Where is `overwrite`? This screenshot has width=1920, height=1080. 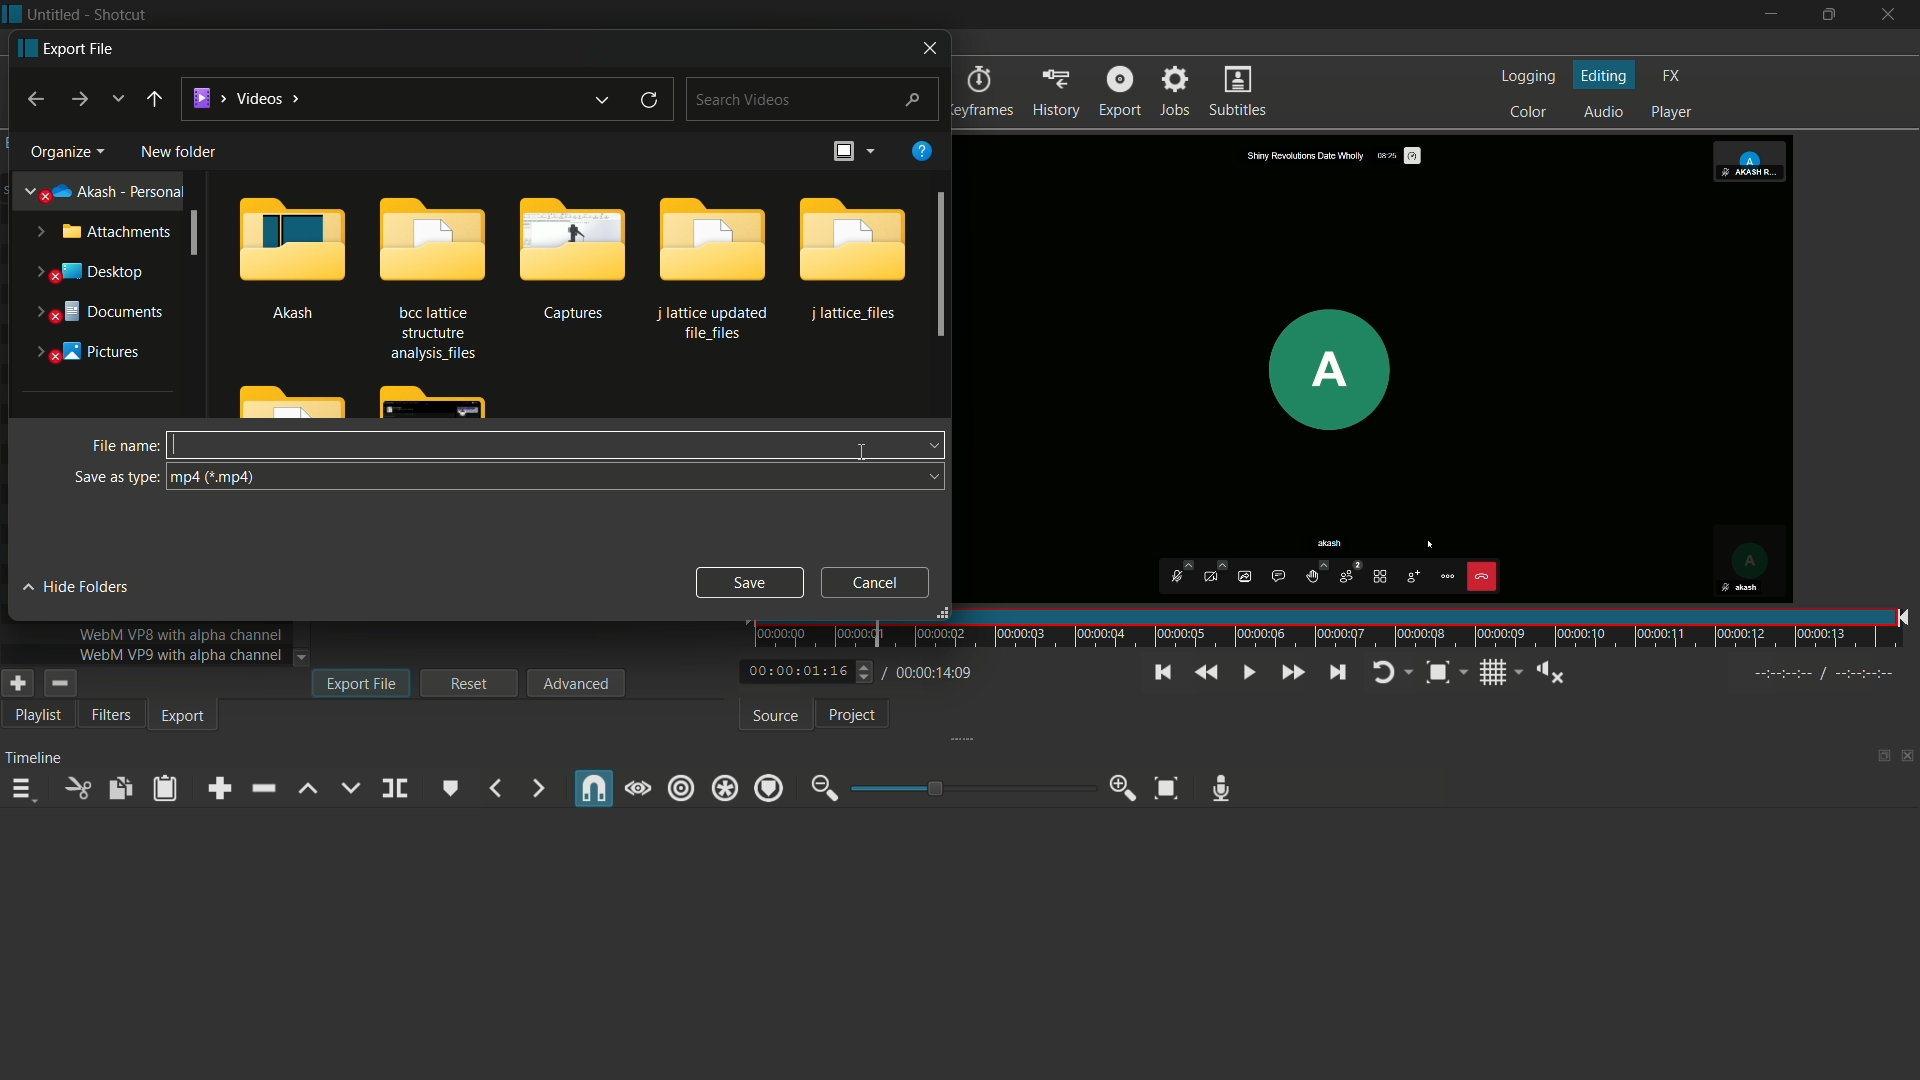 overwrite is located at coordinates (350, 789).